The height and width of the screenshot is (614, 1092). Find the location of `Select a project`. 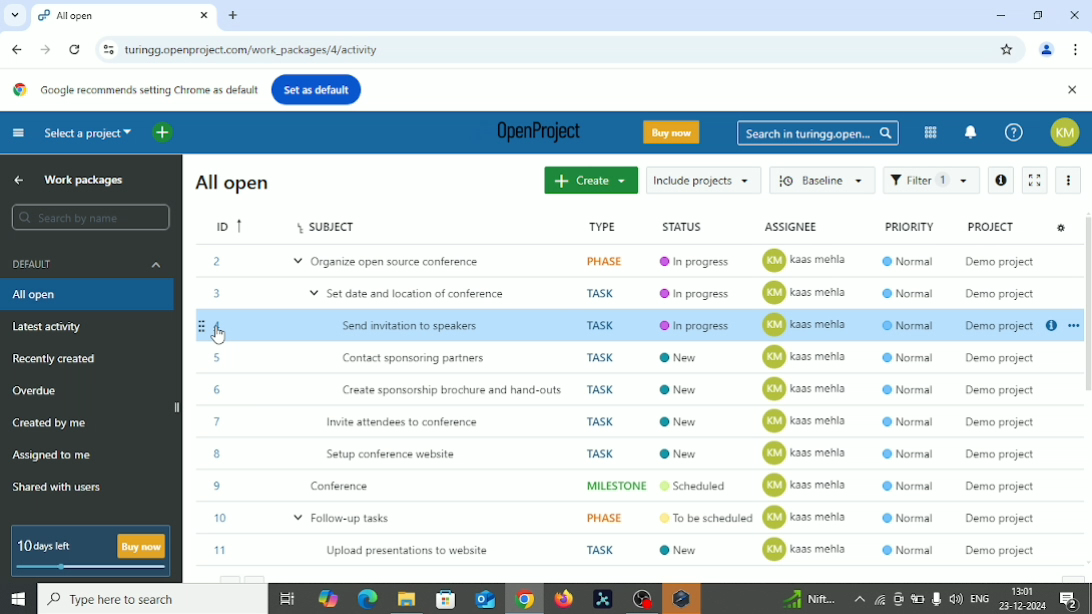

Select a project is located at coordinates (89, 132).